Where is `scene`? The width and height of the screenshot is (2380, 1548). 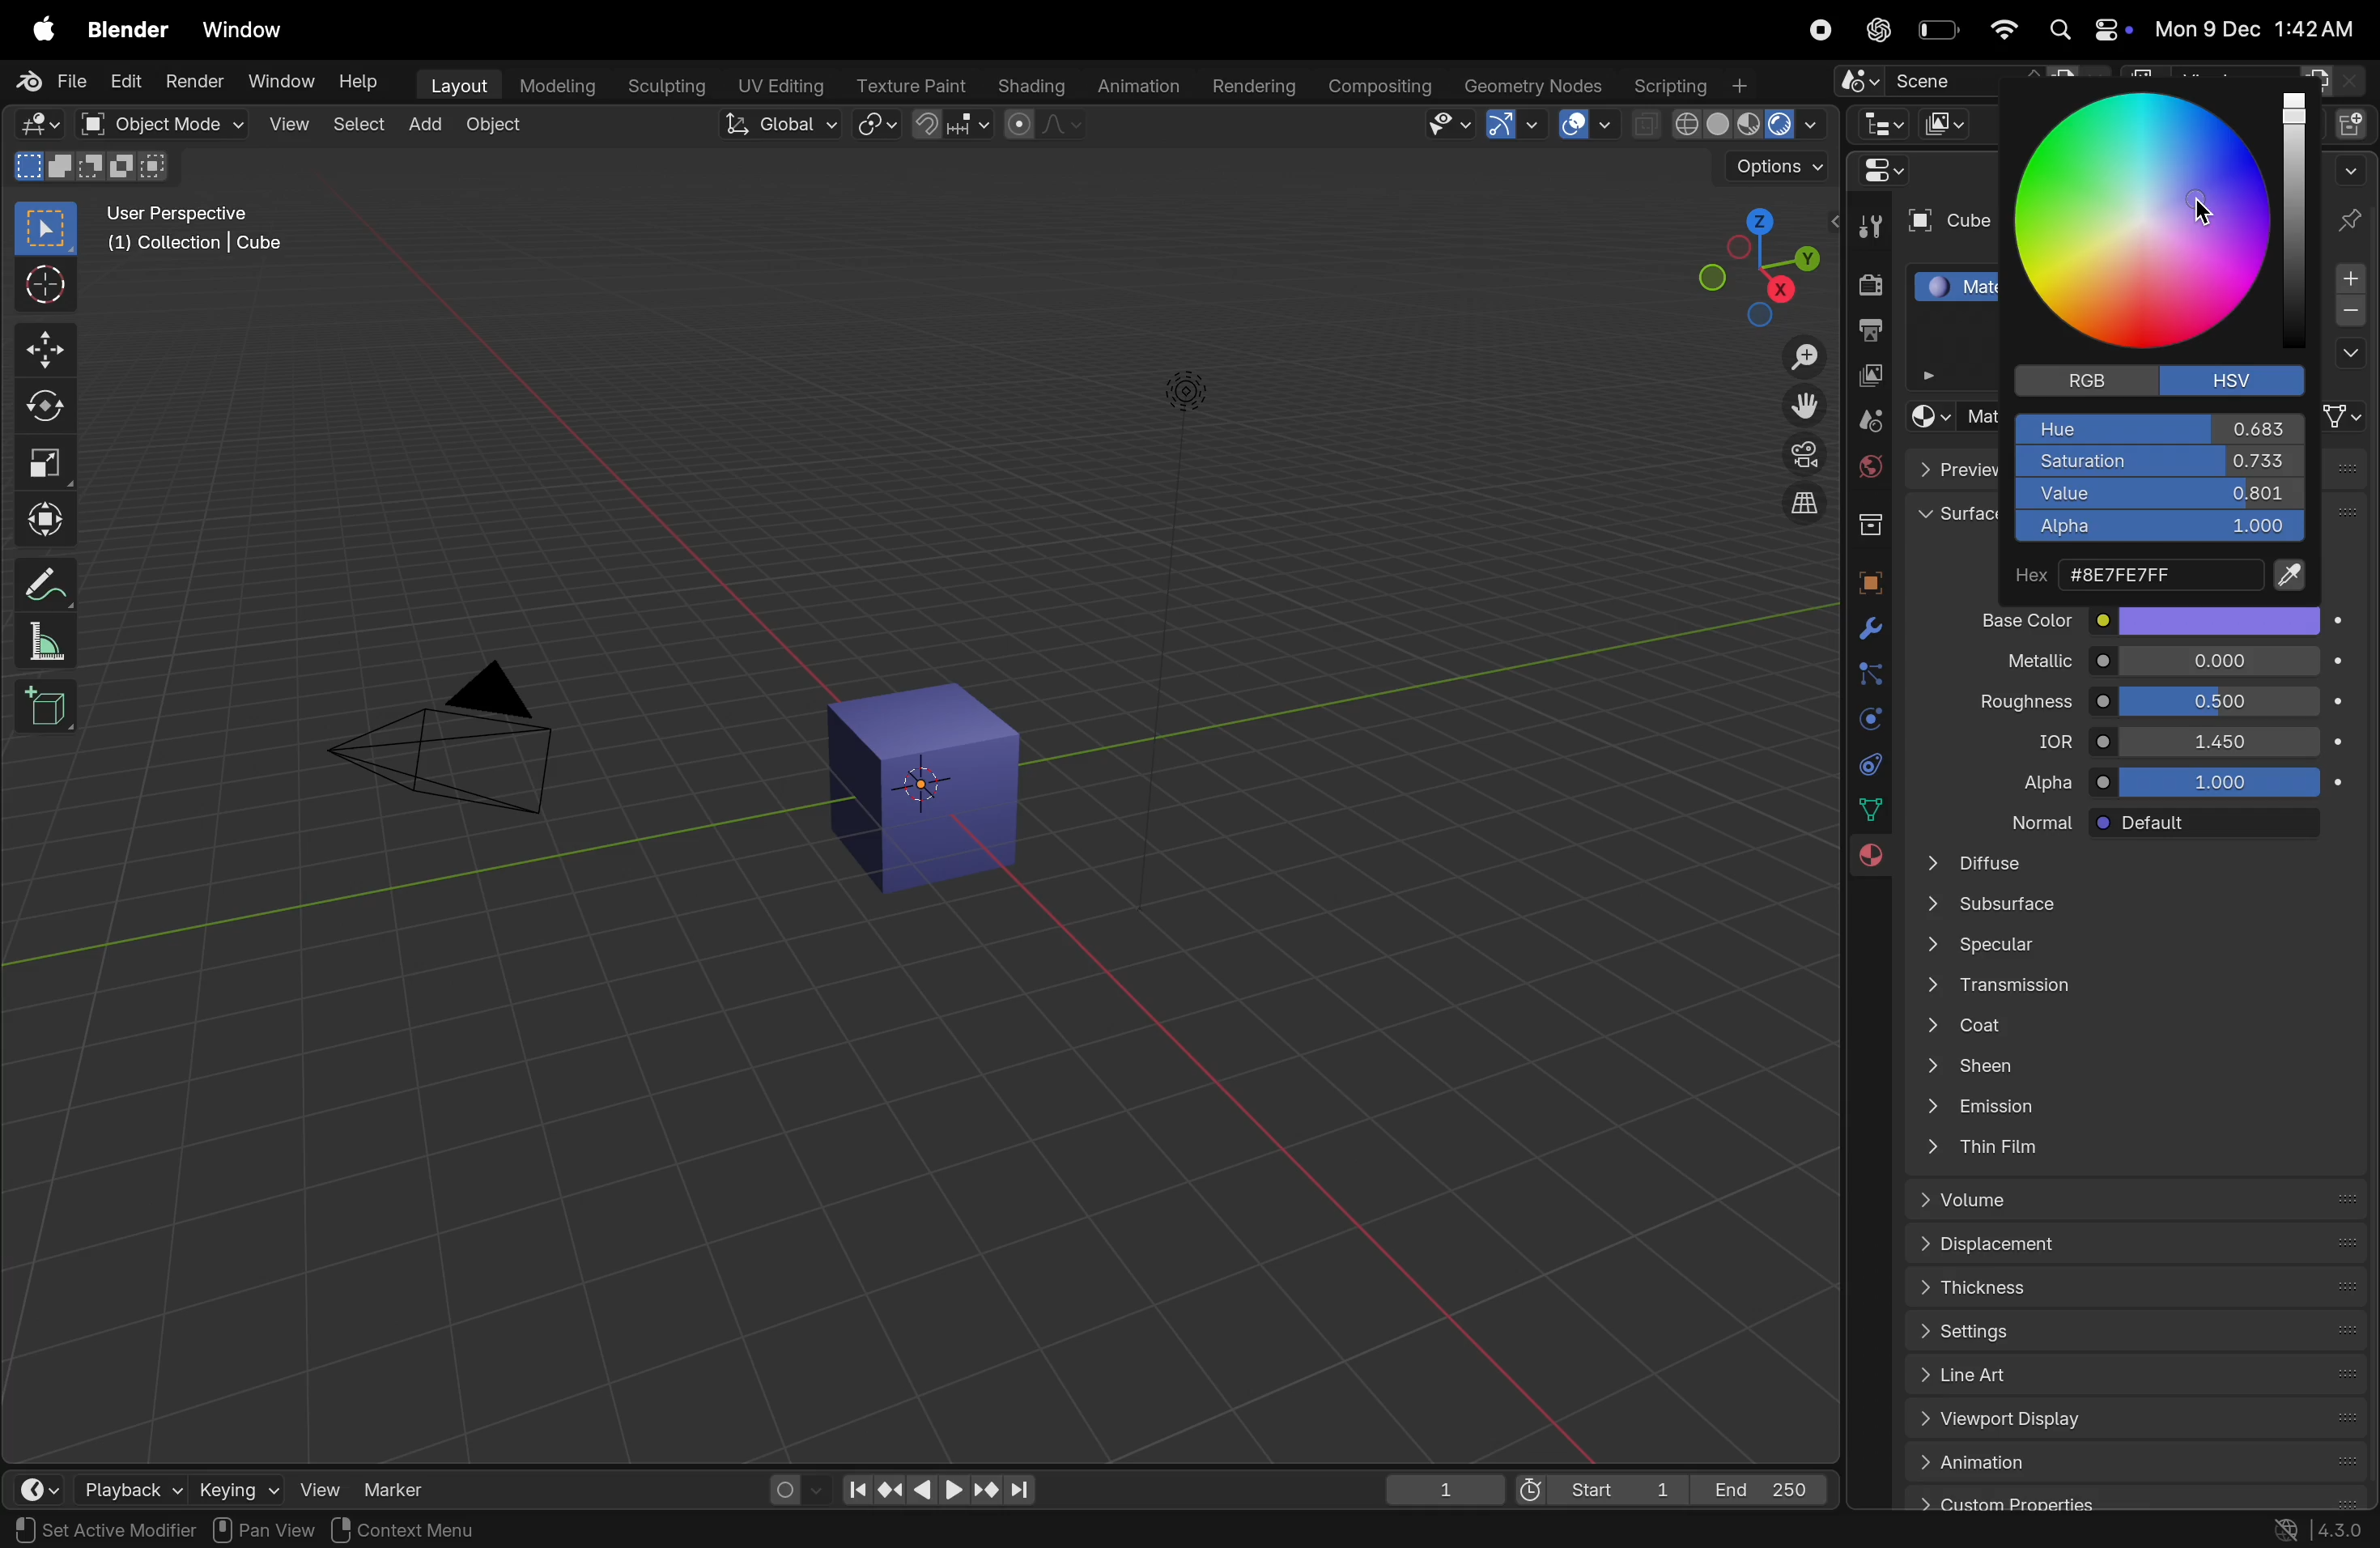 scene is located at coordinates (1963, 77).